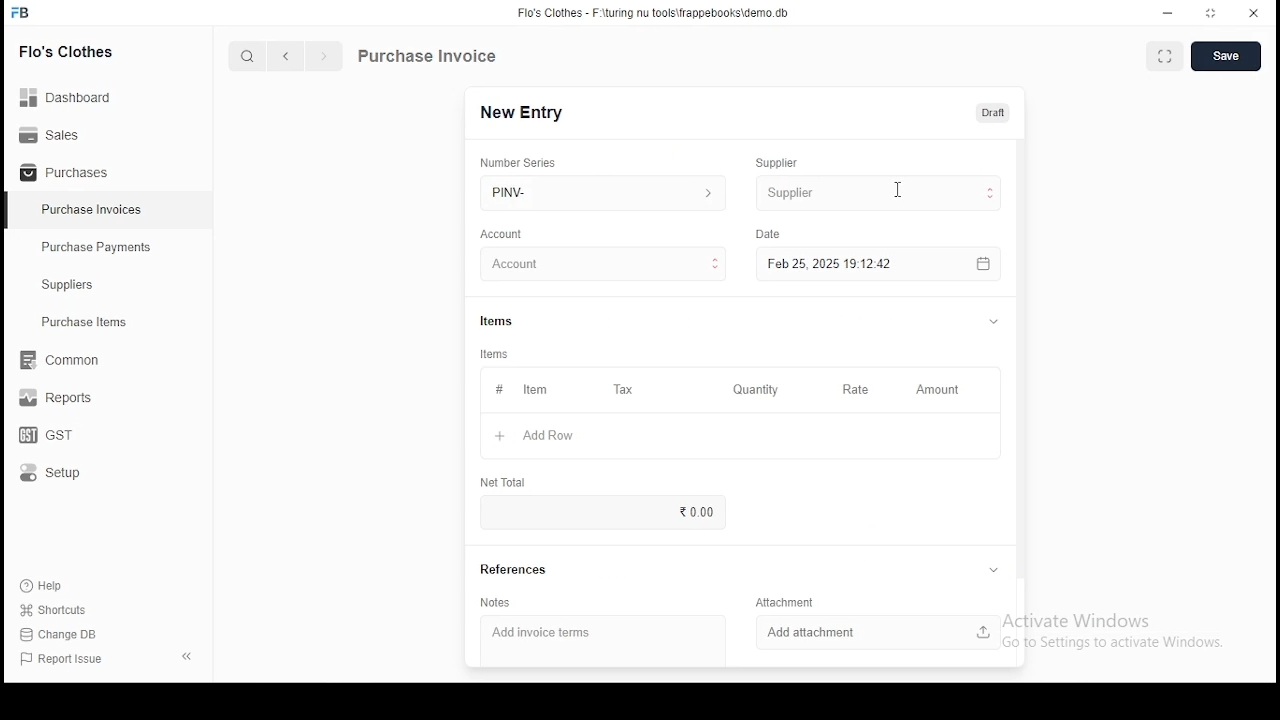 The width and height of the screenshot is (1280, 720). Describe the element at coordinates (497, 319) in the screenshot. I see `Items` at that location.